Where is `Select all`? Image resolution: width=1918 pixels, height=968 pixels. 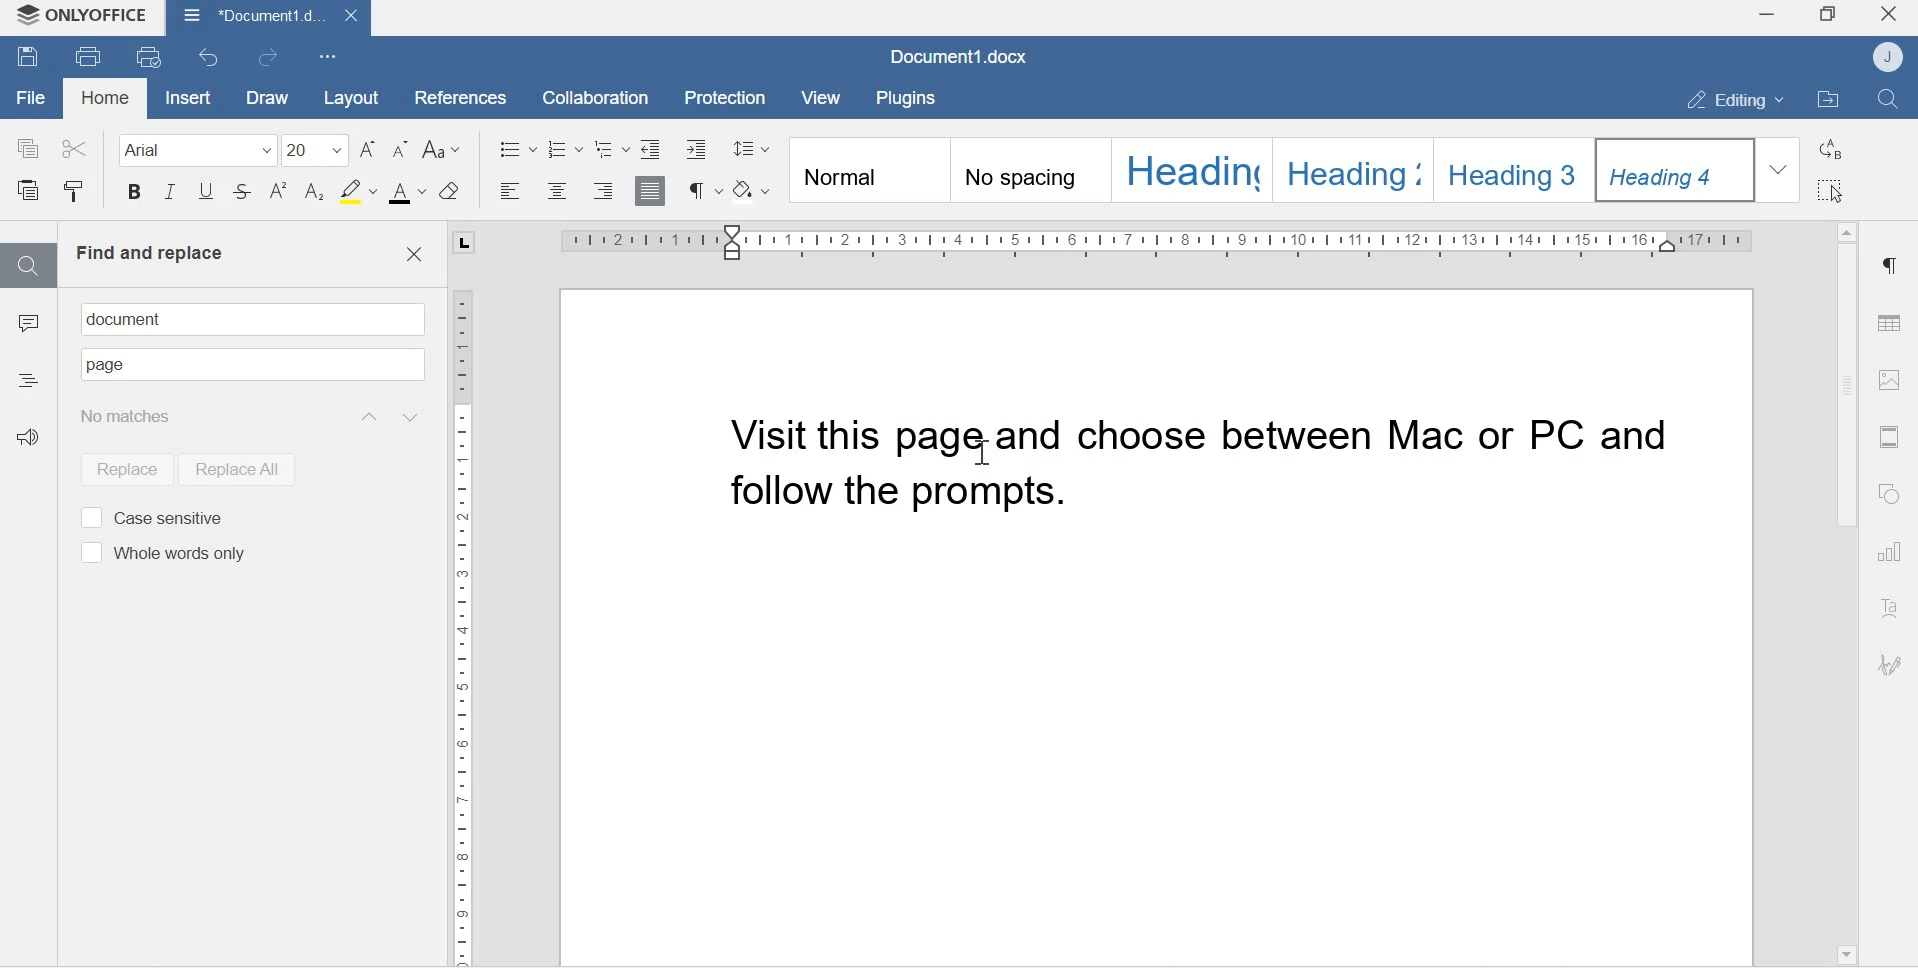
Select all is located at coordinates (1833, 191).